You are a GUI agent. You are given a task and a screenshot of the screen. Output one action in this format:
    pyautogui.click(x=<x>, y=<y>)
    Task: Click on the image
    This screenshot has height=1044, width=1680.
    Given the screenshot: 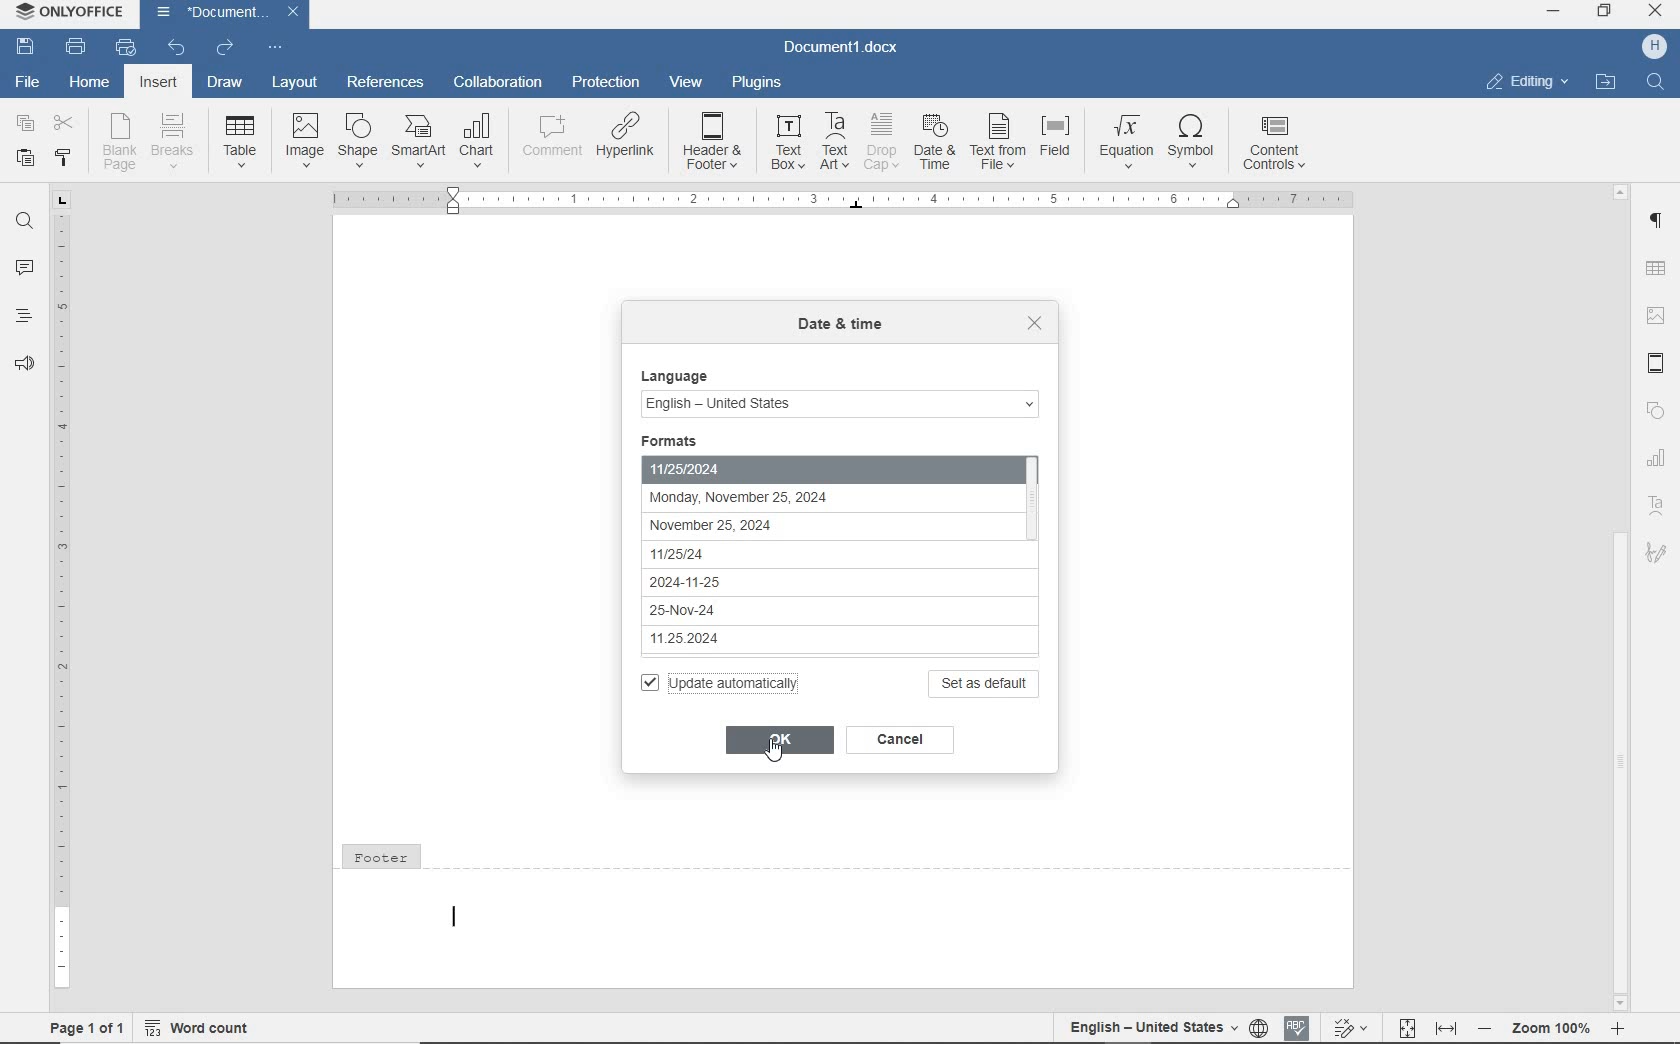 What is the action you would take?
    pyautogui.click(x=1659, y=321)
    